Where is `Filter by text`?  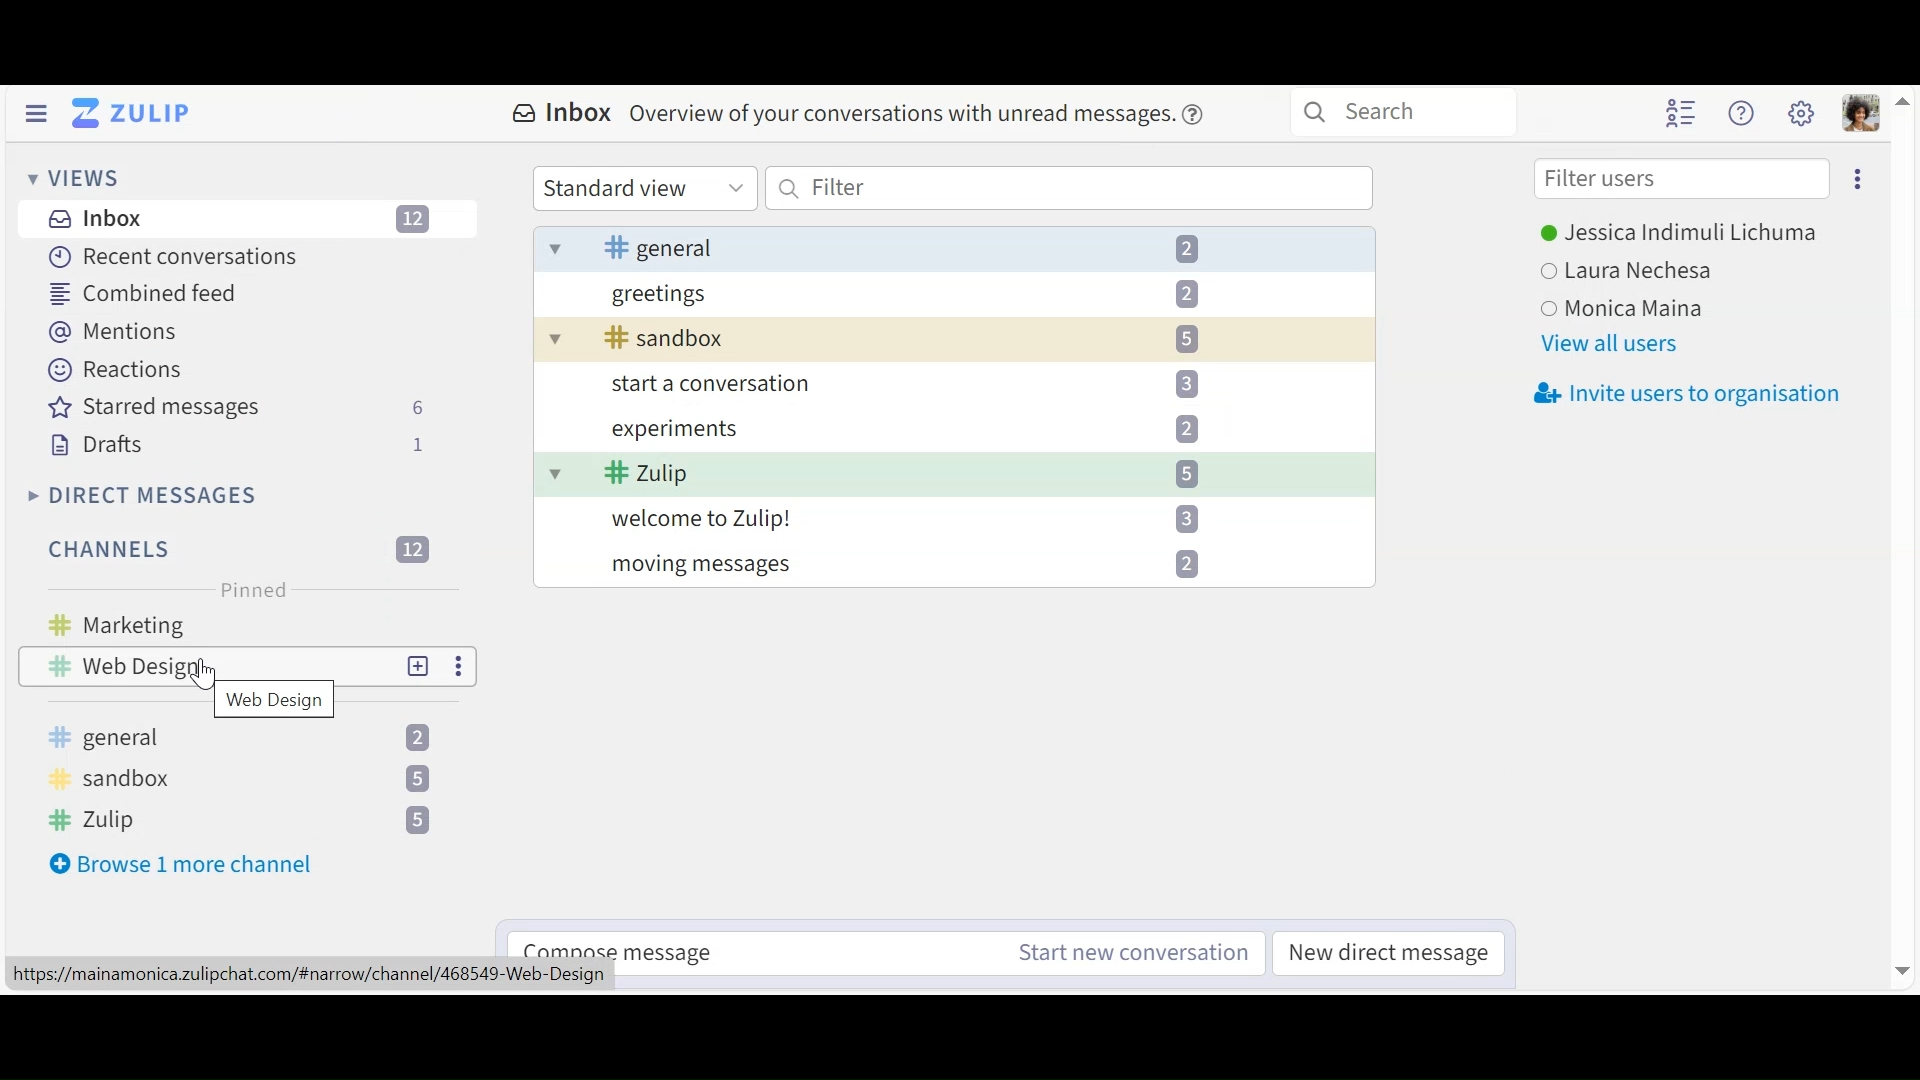 Filter by text is located at coordinates (1071, 186).